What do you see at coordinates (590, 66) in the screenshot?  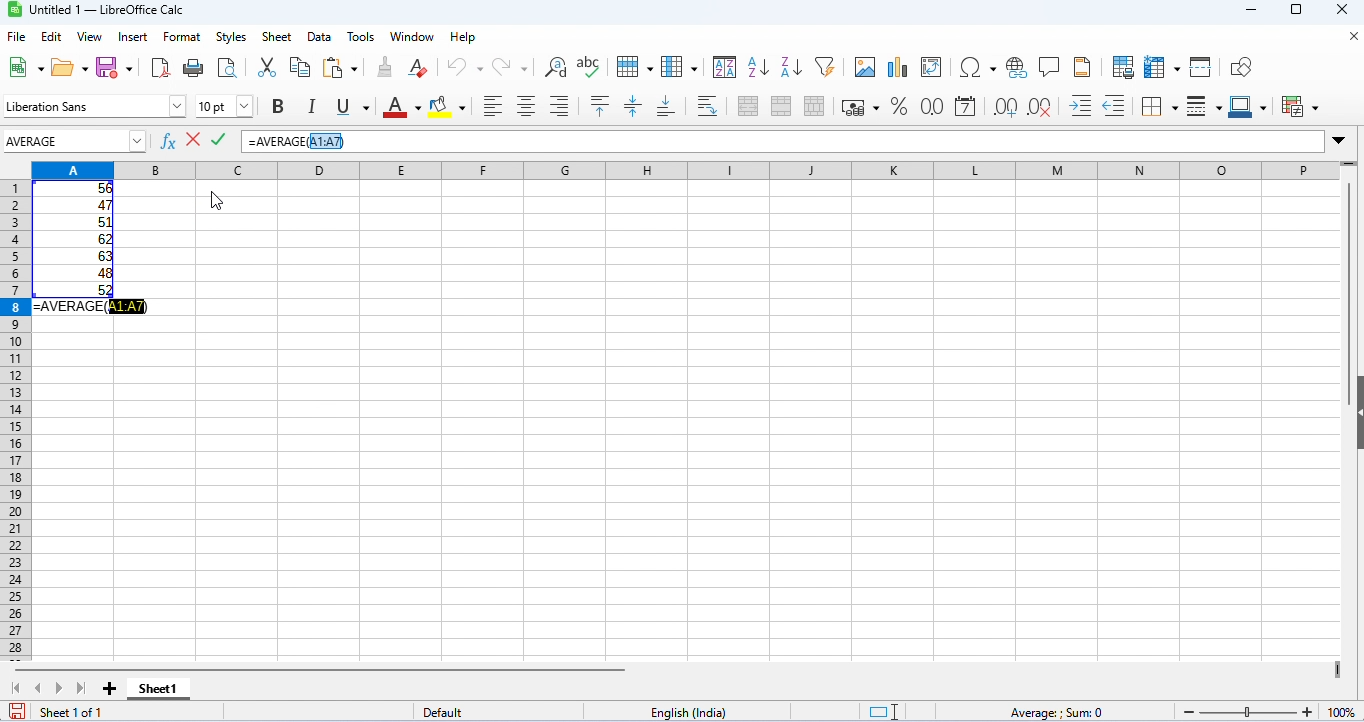 I see `spelling` at bounding box center [590, 66].